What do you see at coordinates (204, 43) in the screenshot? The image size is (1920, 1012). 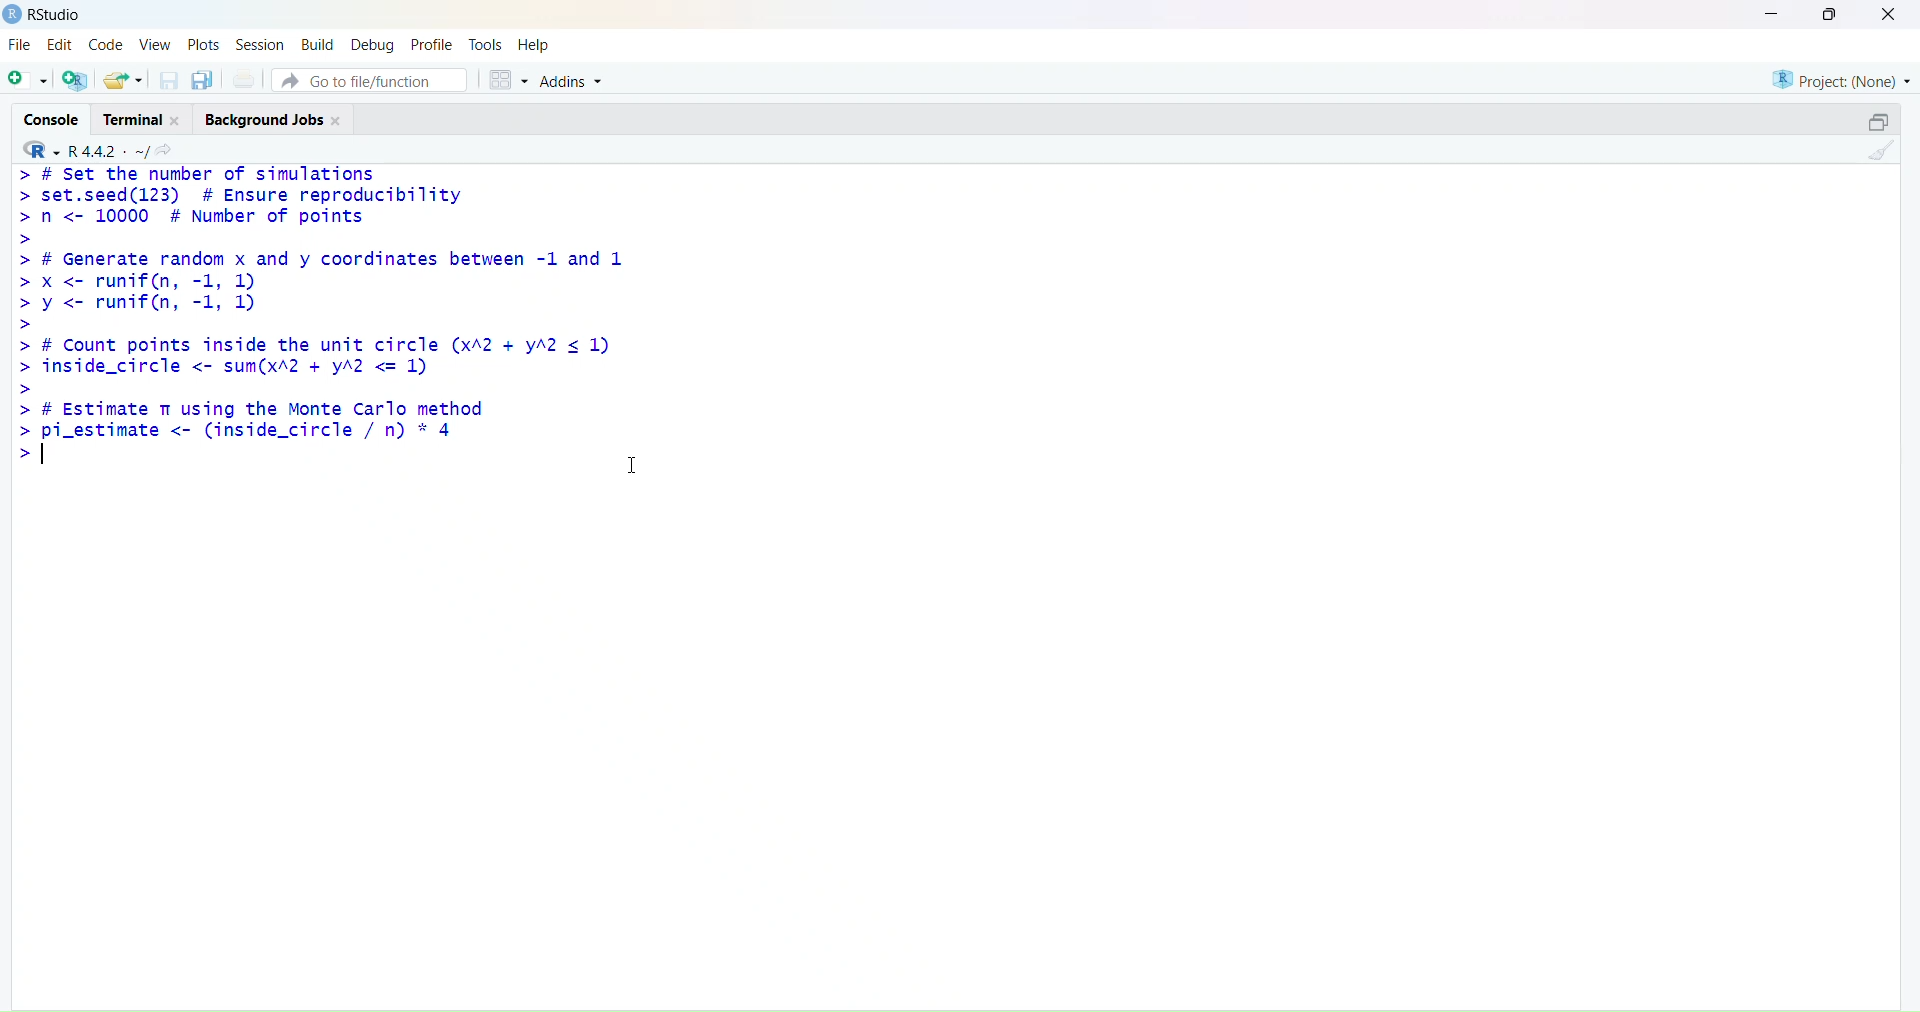 I see `Plots` at bounding box center [204, 43].